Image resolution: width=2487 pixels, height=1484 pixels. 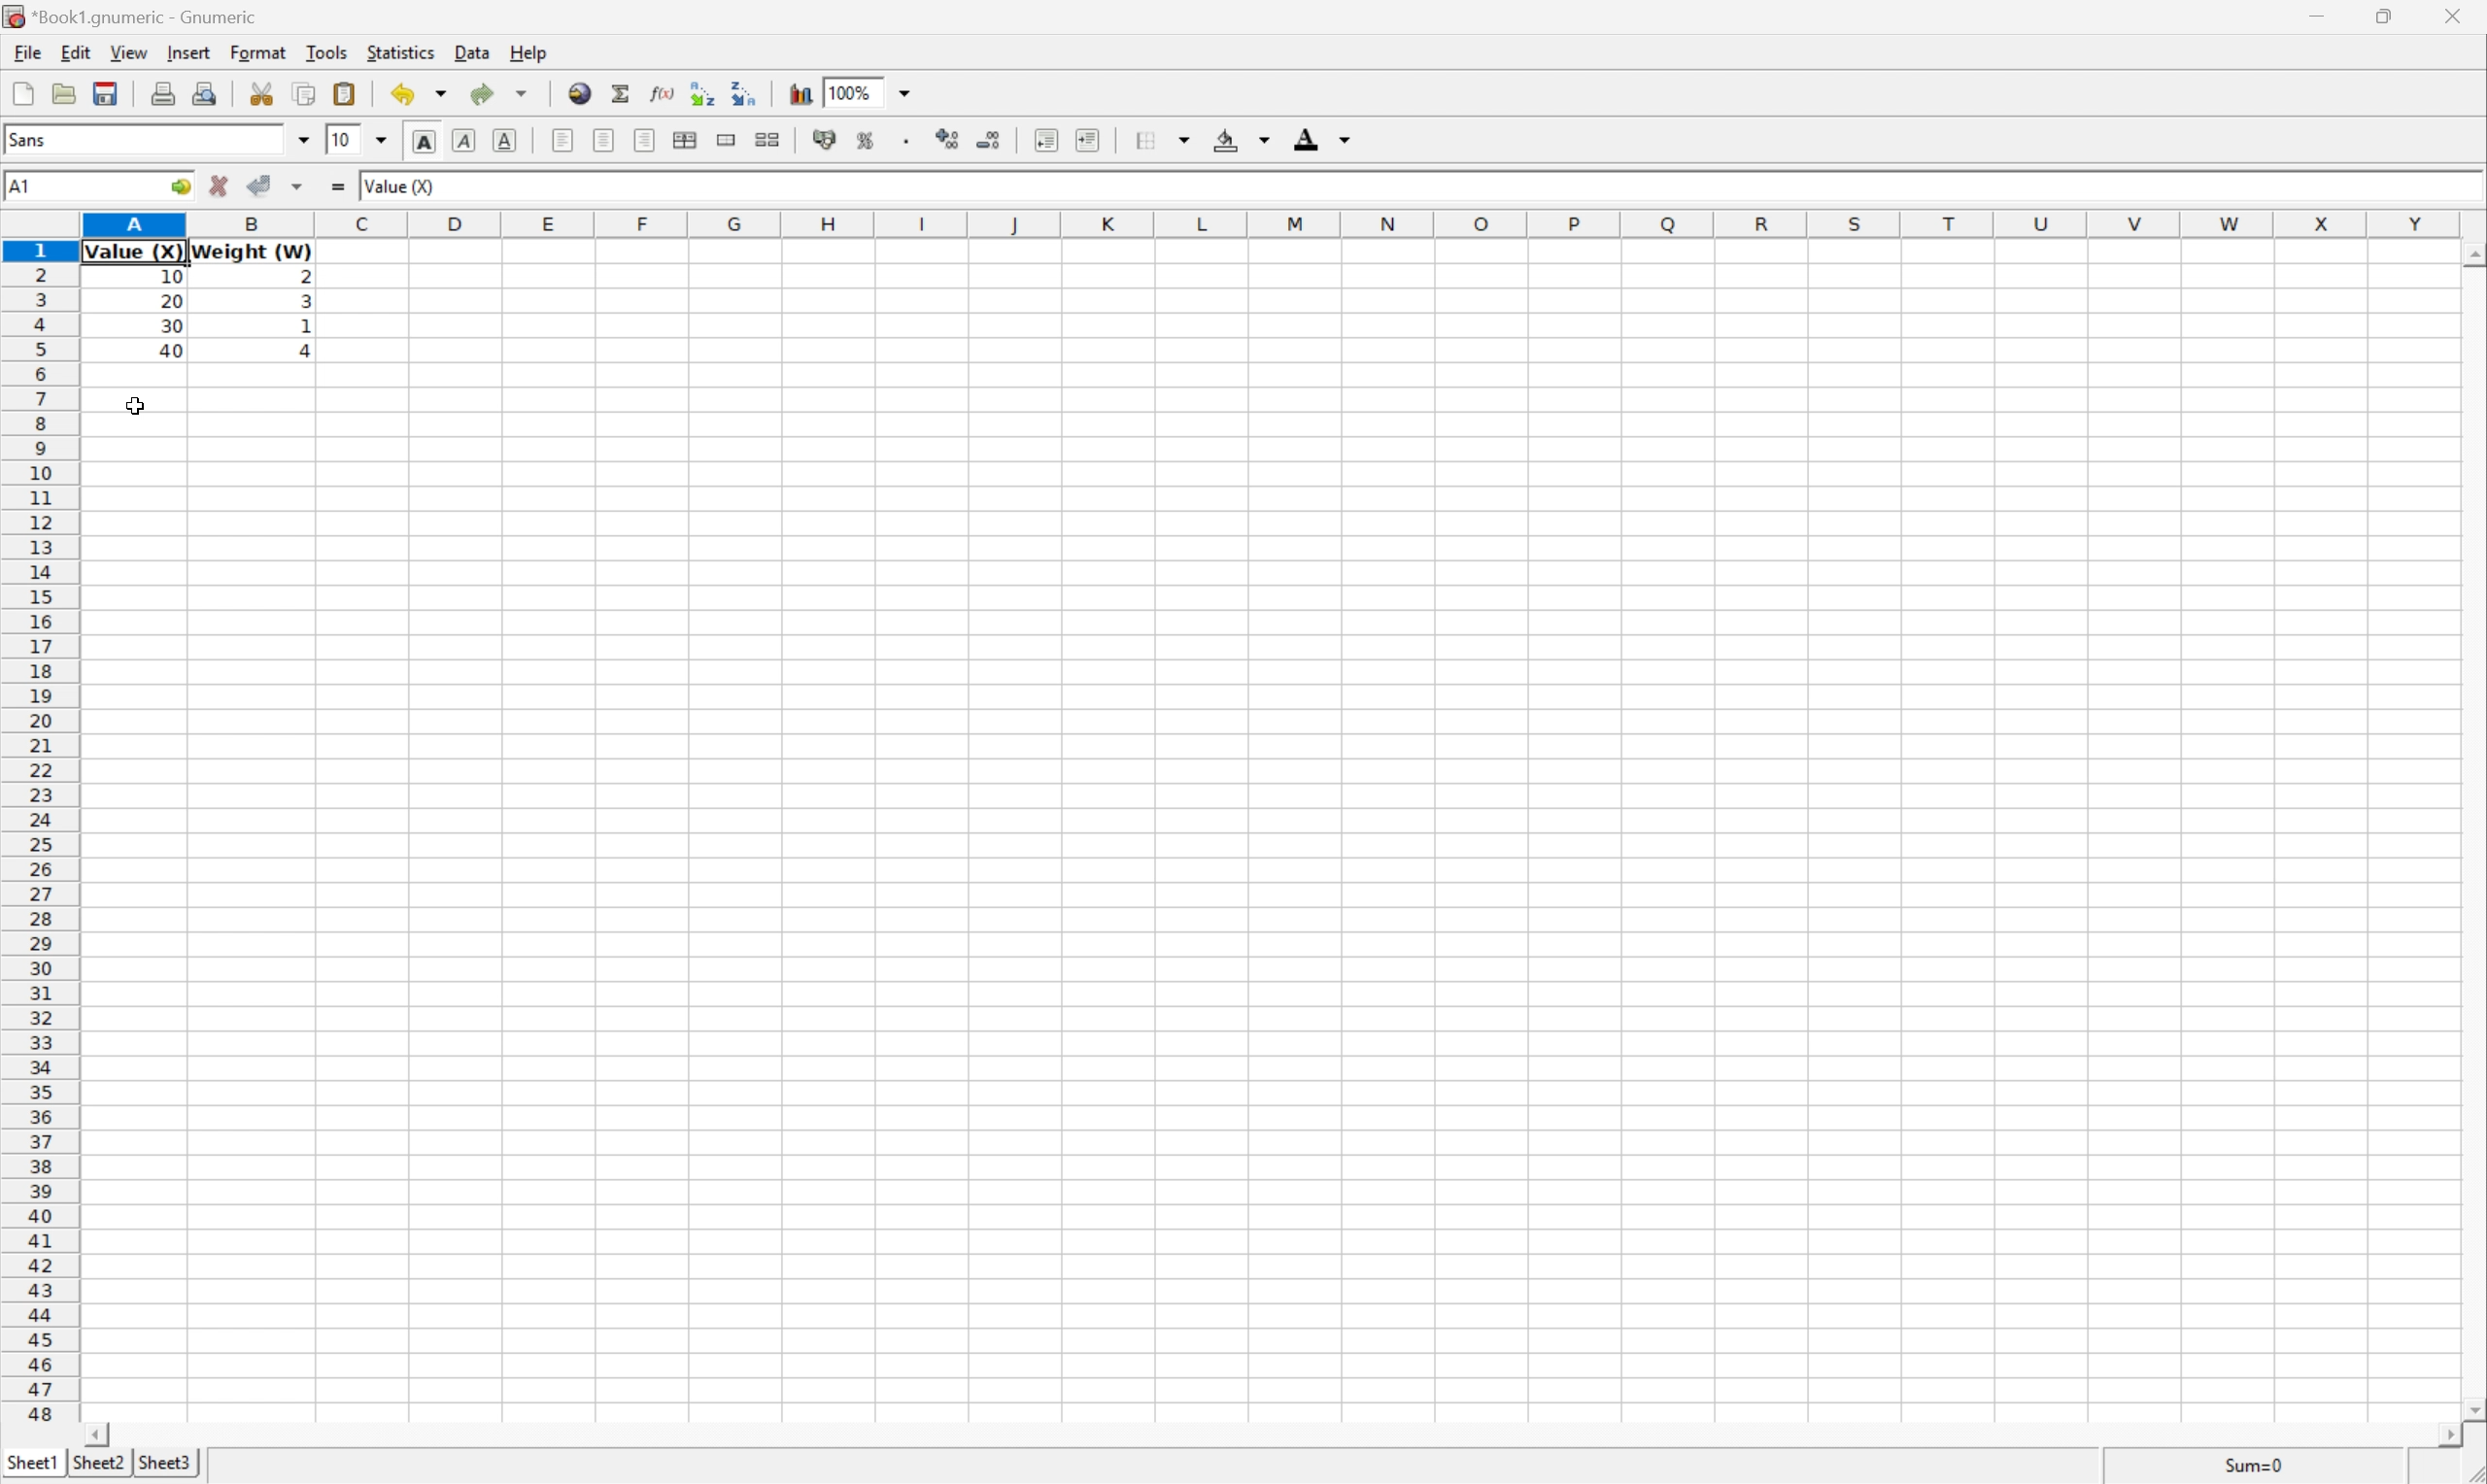 What do you see at coordinates (132, 251) in the screenshot?
I see `Value (X)` at bounding box center [132, 251].